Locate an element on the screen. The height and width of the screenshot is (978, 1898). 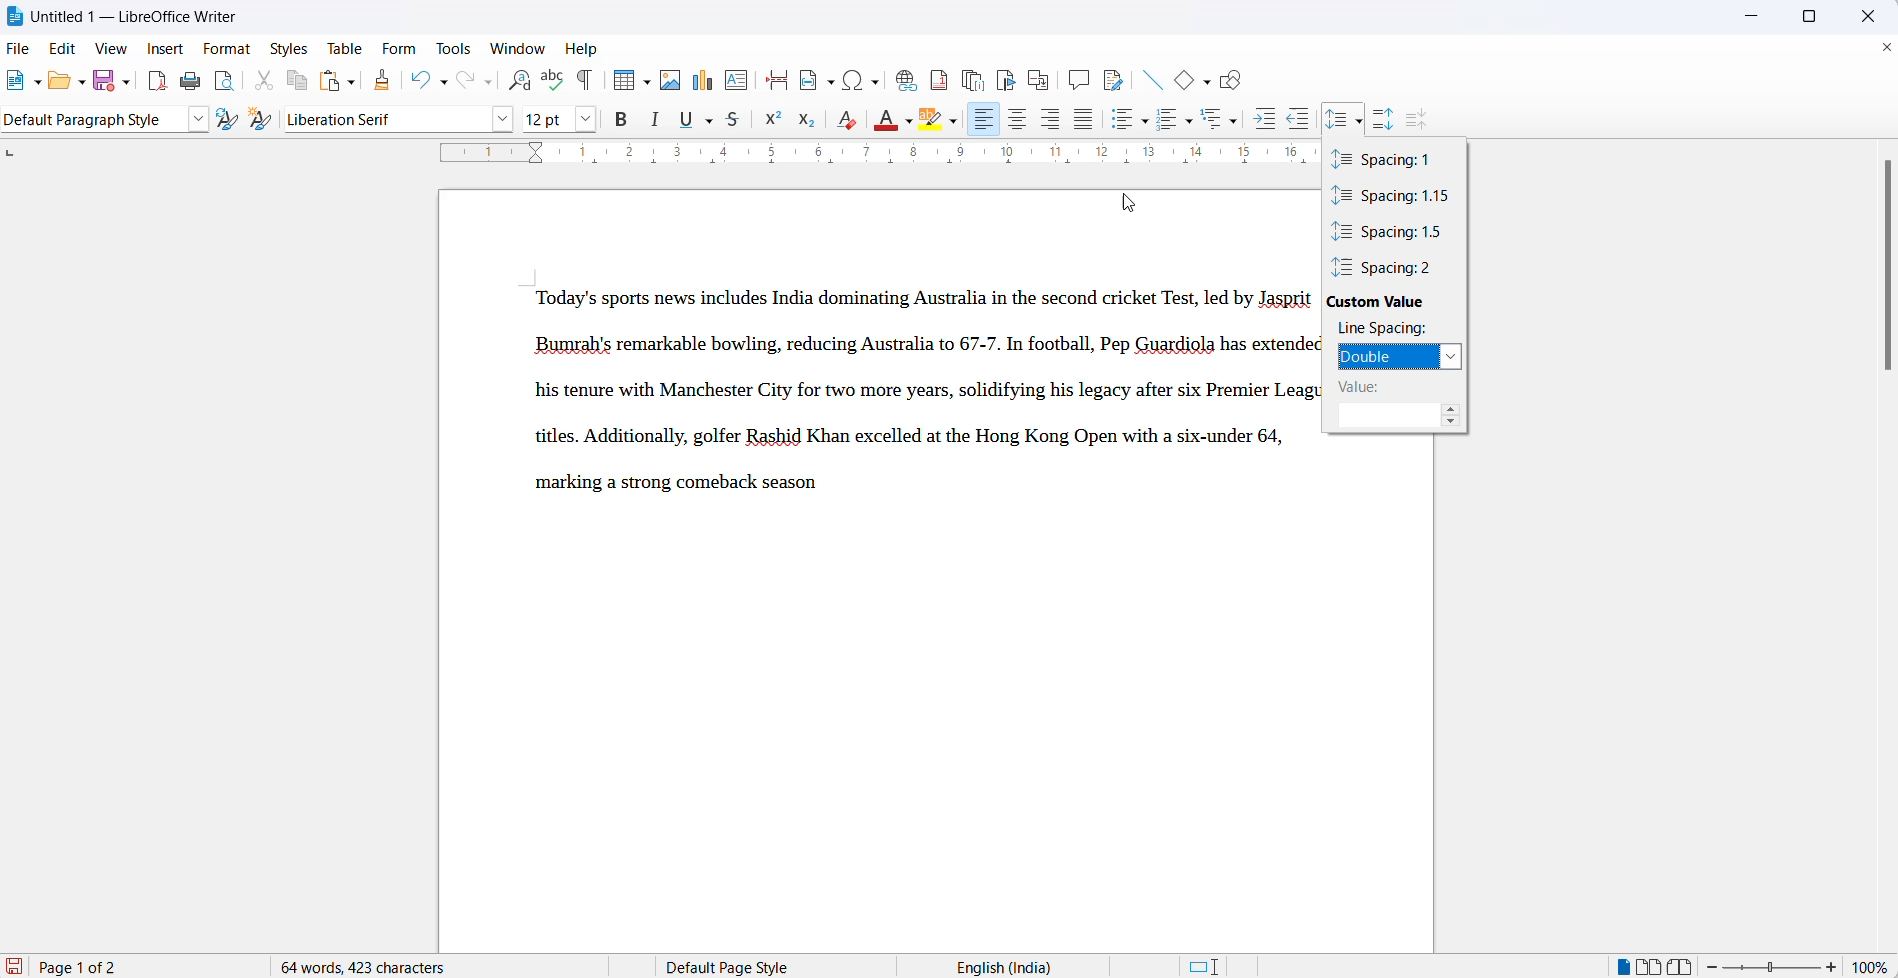
redo is located at coordinates (462, 82).